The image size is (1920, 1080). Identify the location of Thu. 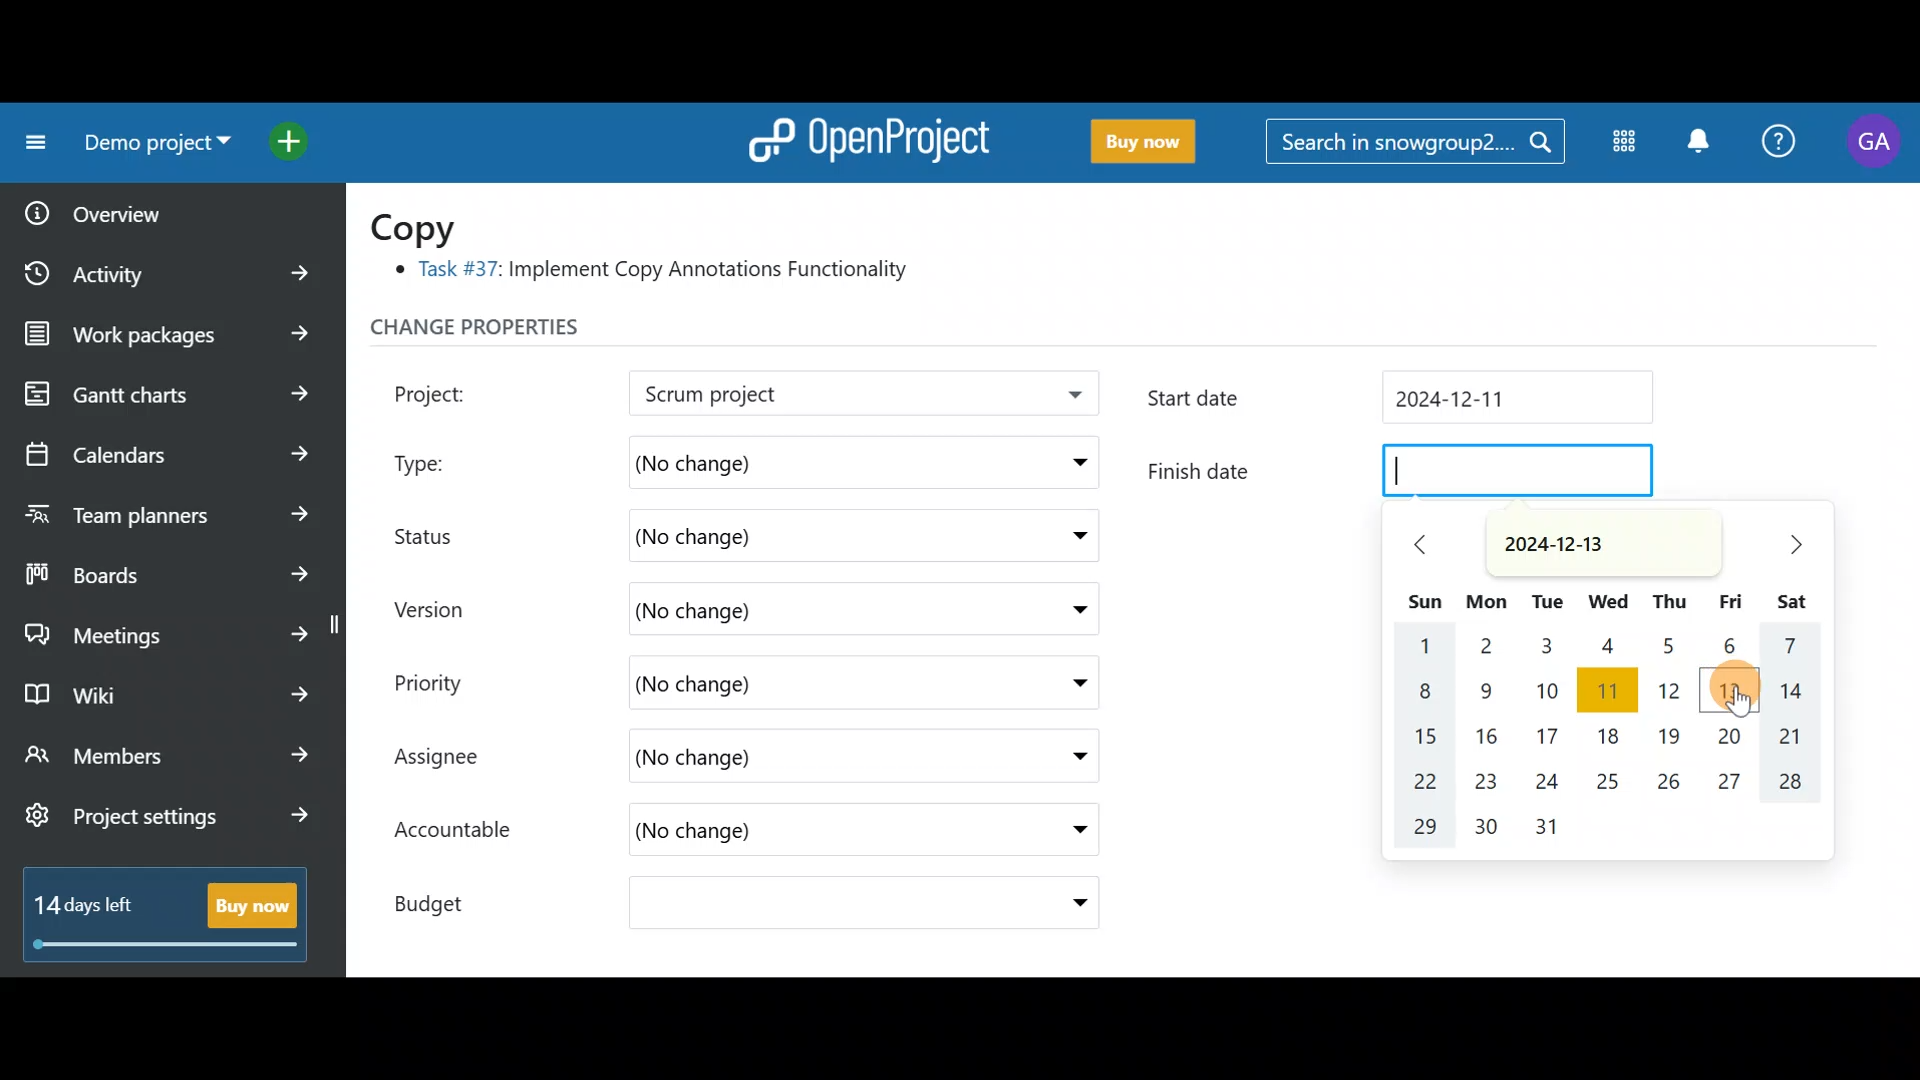
(1668, 600).